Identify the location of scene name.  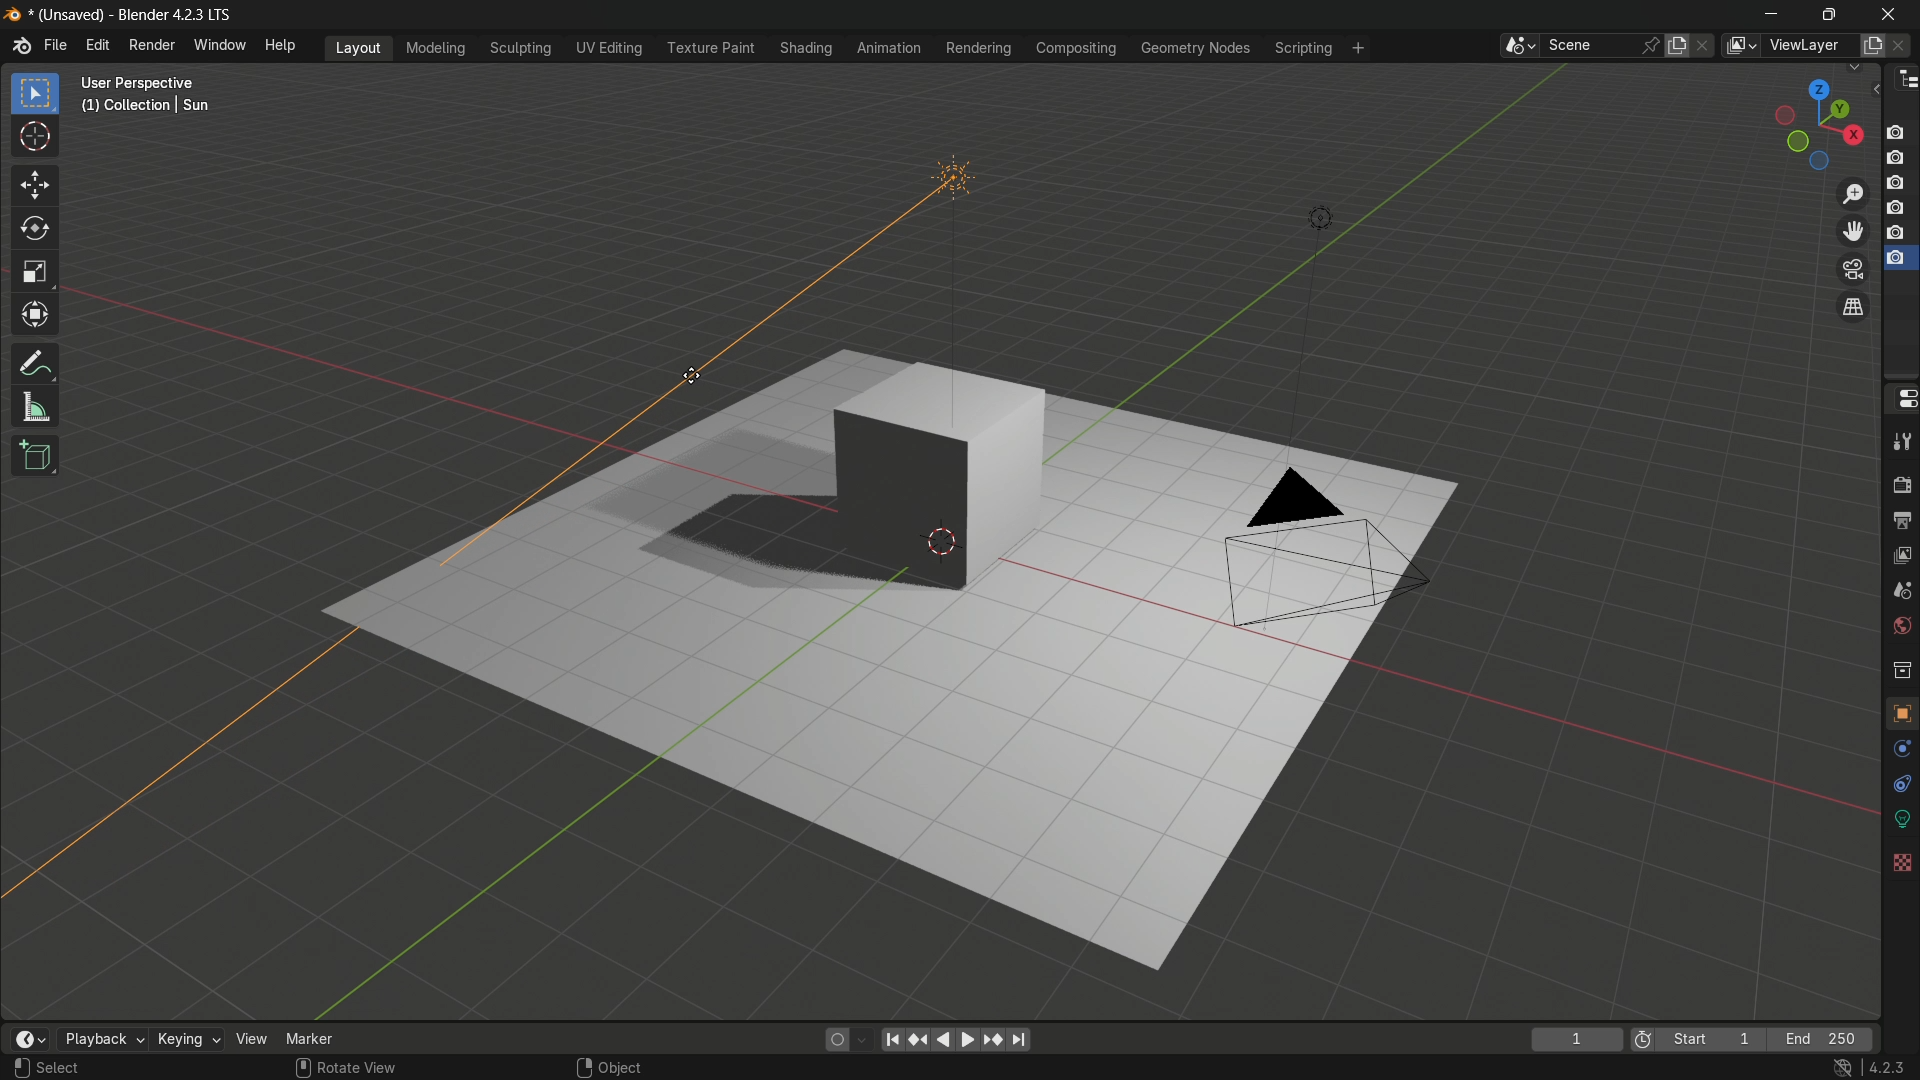
(1589, 46).